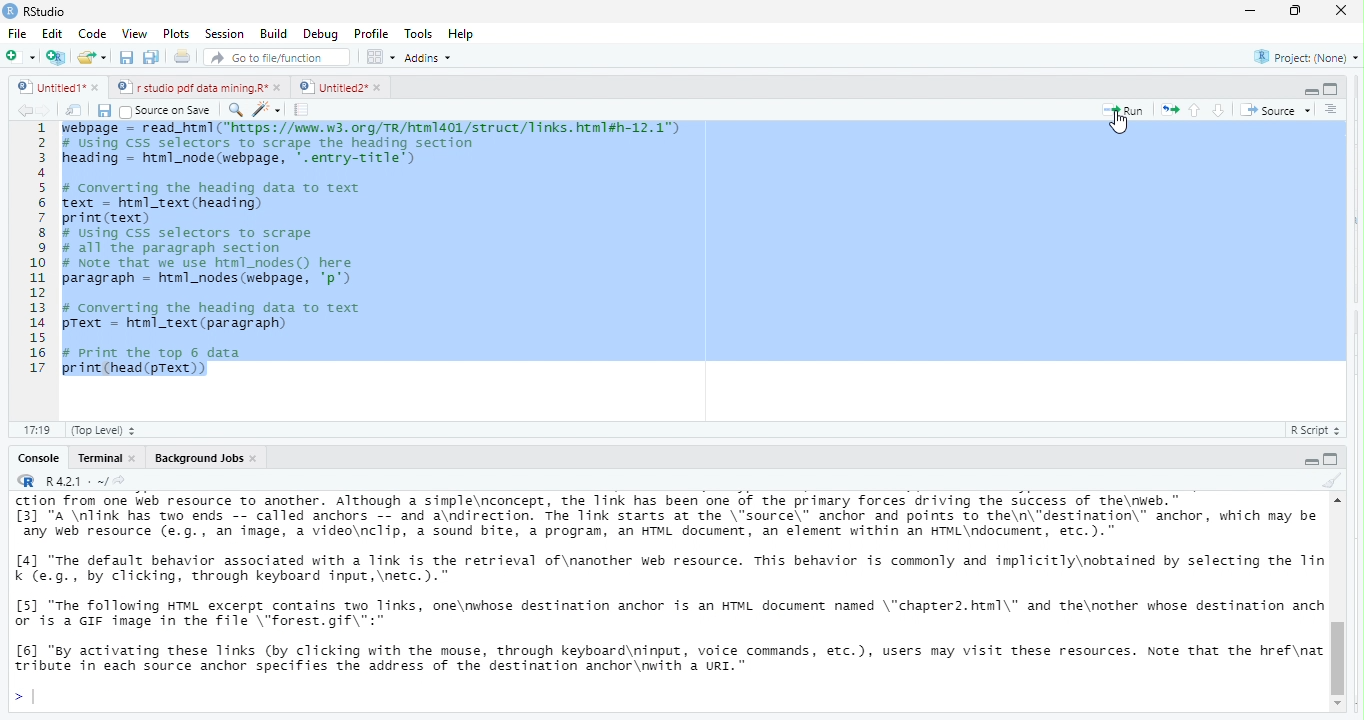 The image size is (1364, 720). Describe the element at coordinates (51, 10) in the screenshot. I see `RStudio` at that location.